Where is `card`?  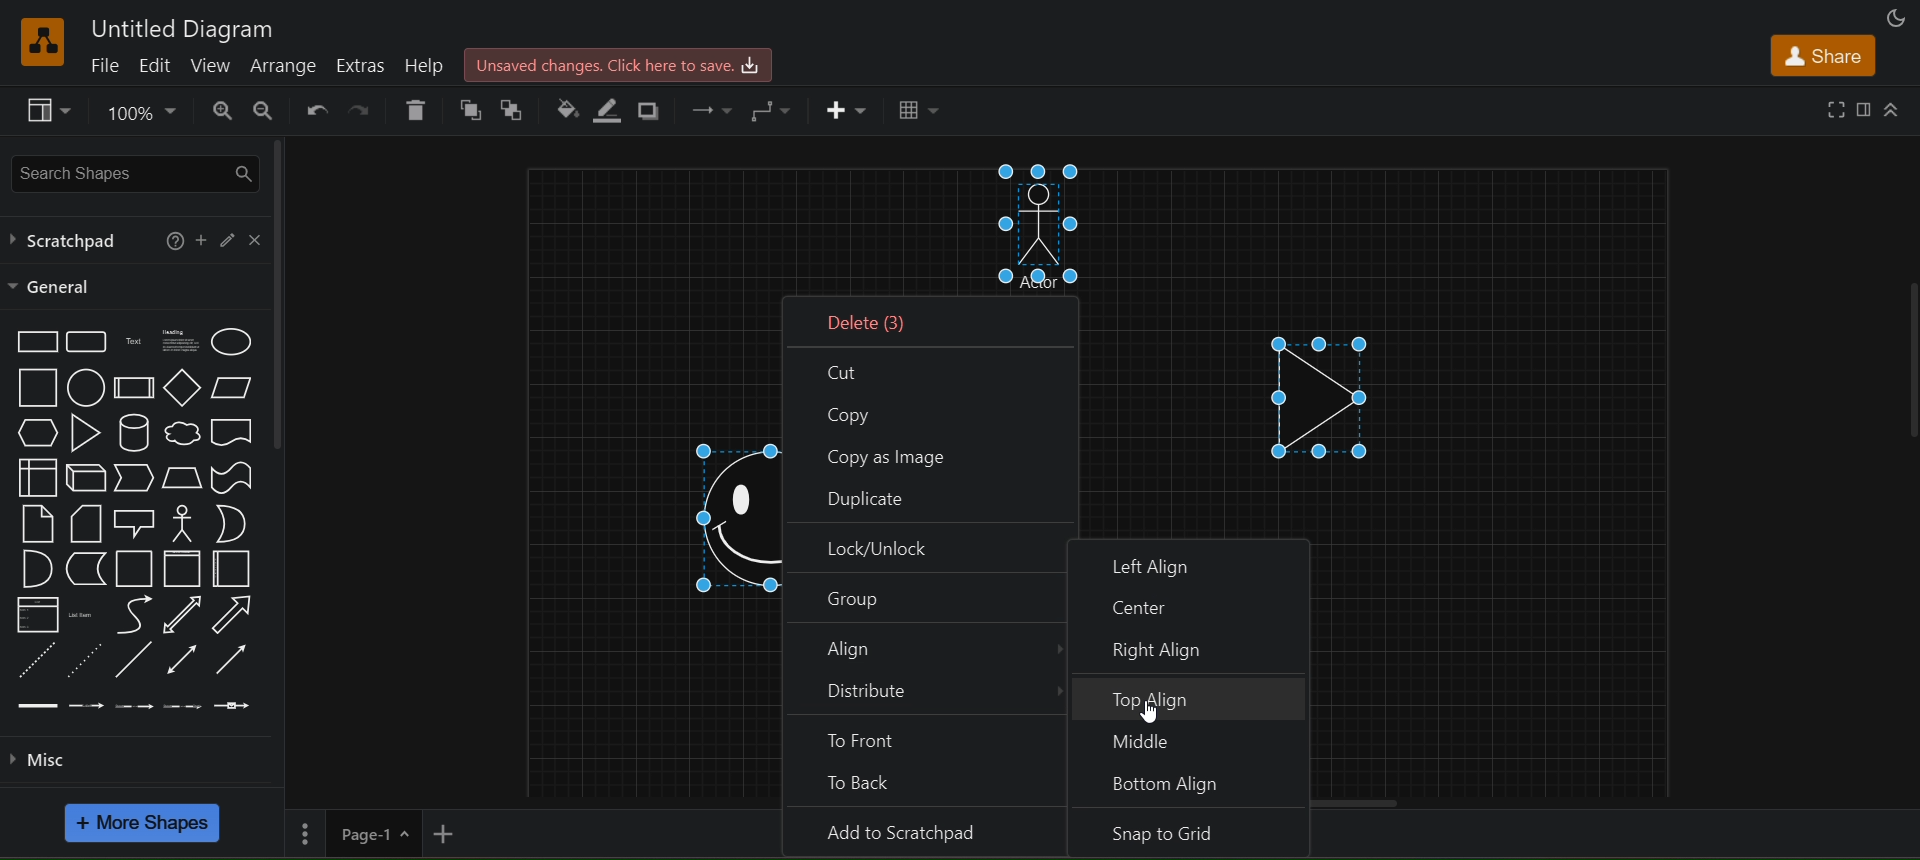 card is located at coordinates (81, 521).